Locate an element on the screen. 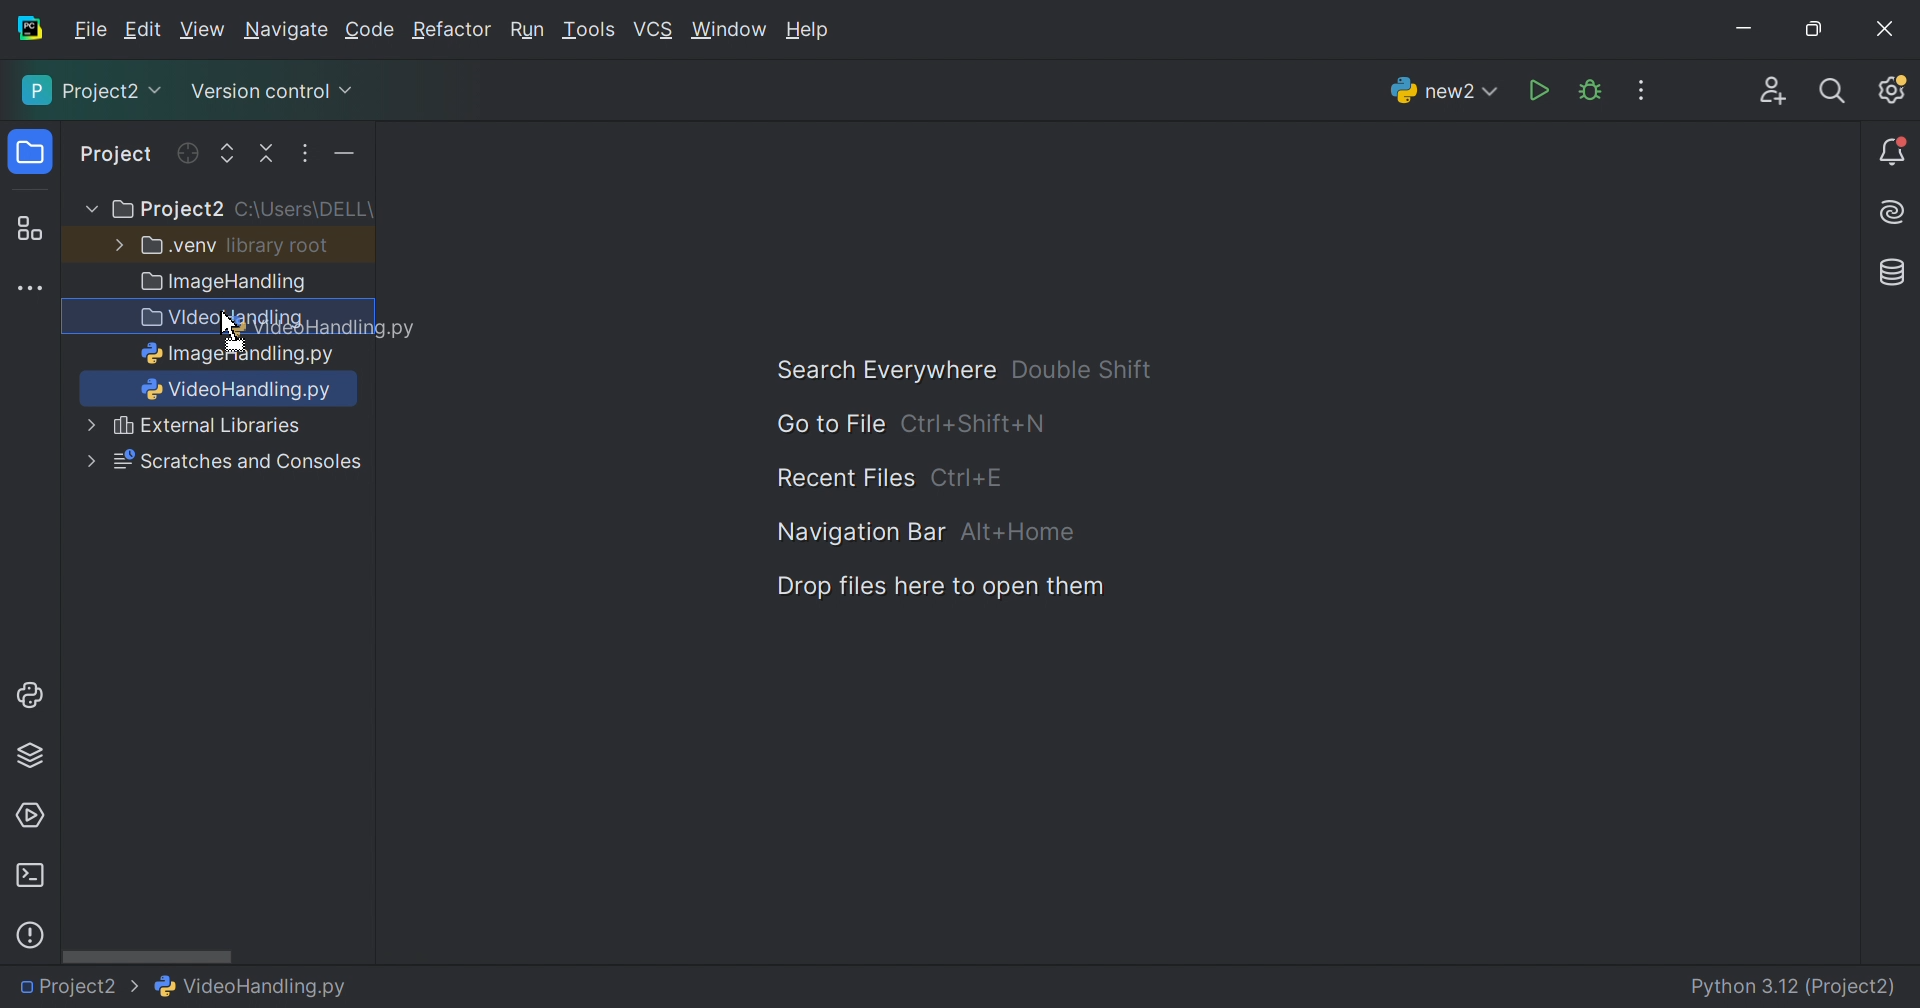 This screenshot has height=1008, width=1920. VCS is located at coordinates (655, 30).